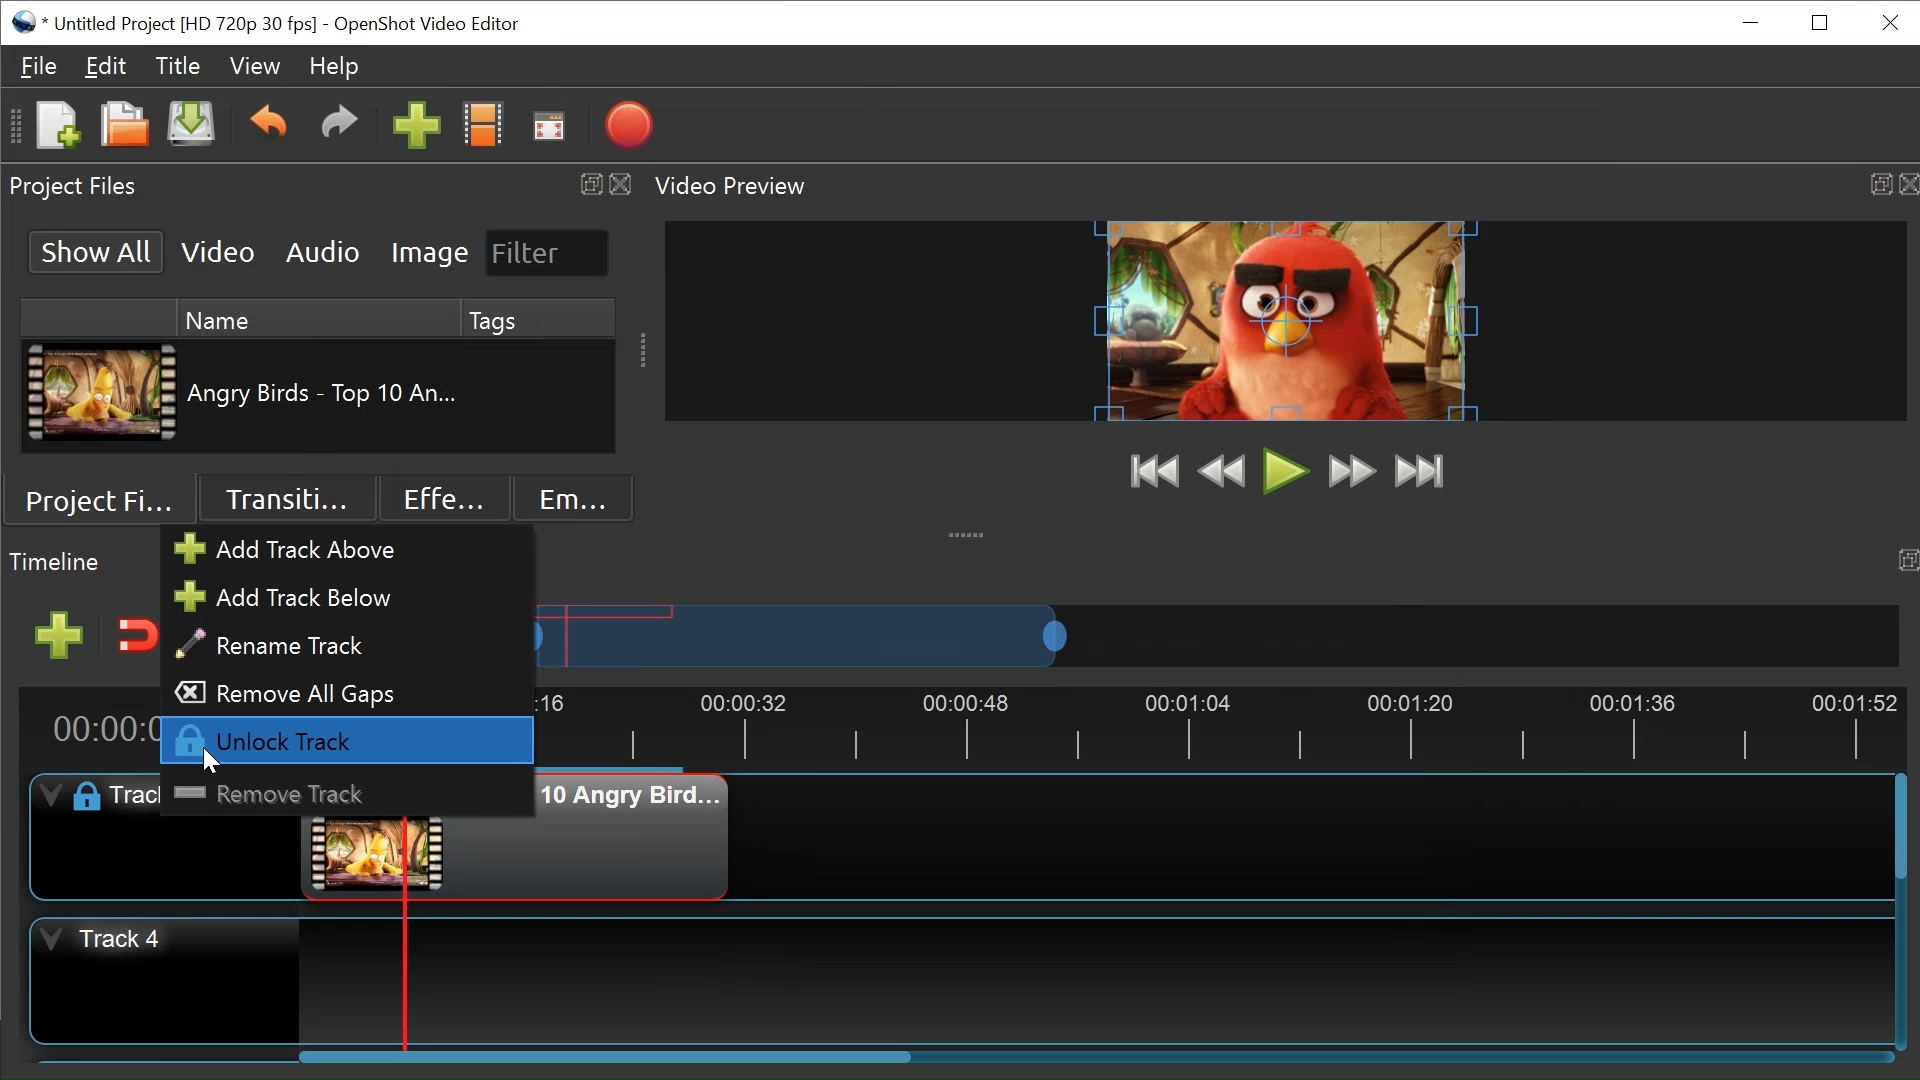 The width and height of the screenshot is (1920, 1080). Describe the element at coordinates (99, 393) in the screenshot. I see `Clip` at that location.